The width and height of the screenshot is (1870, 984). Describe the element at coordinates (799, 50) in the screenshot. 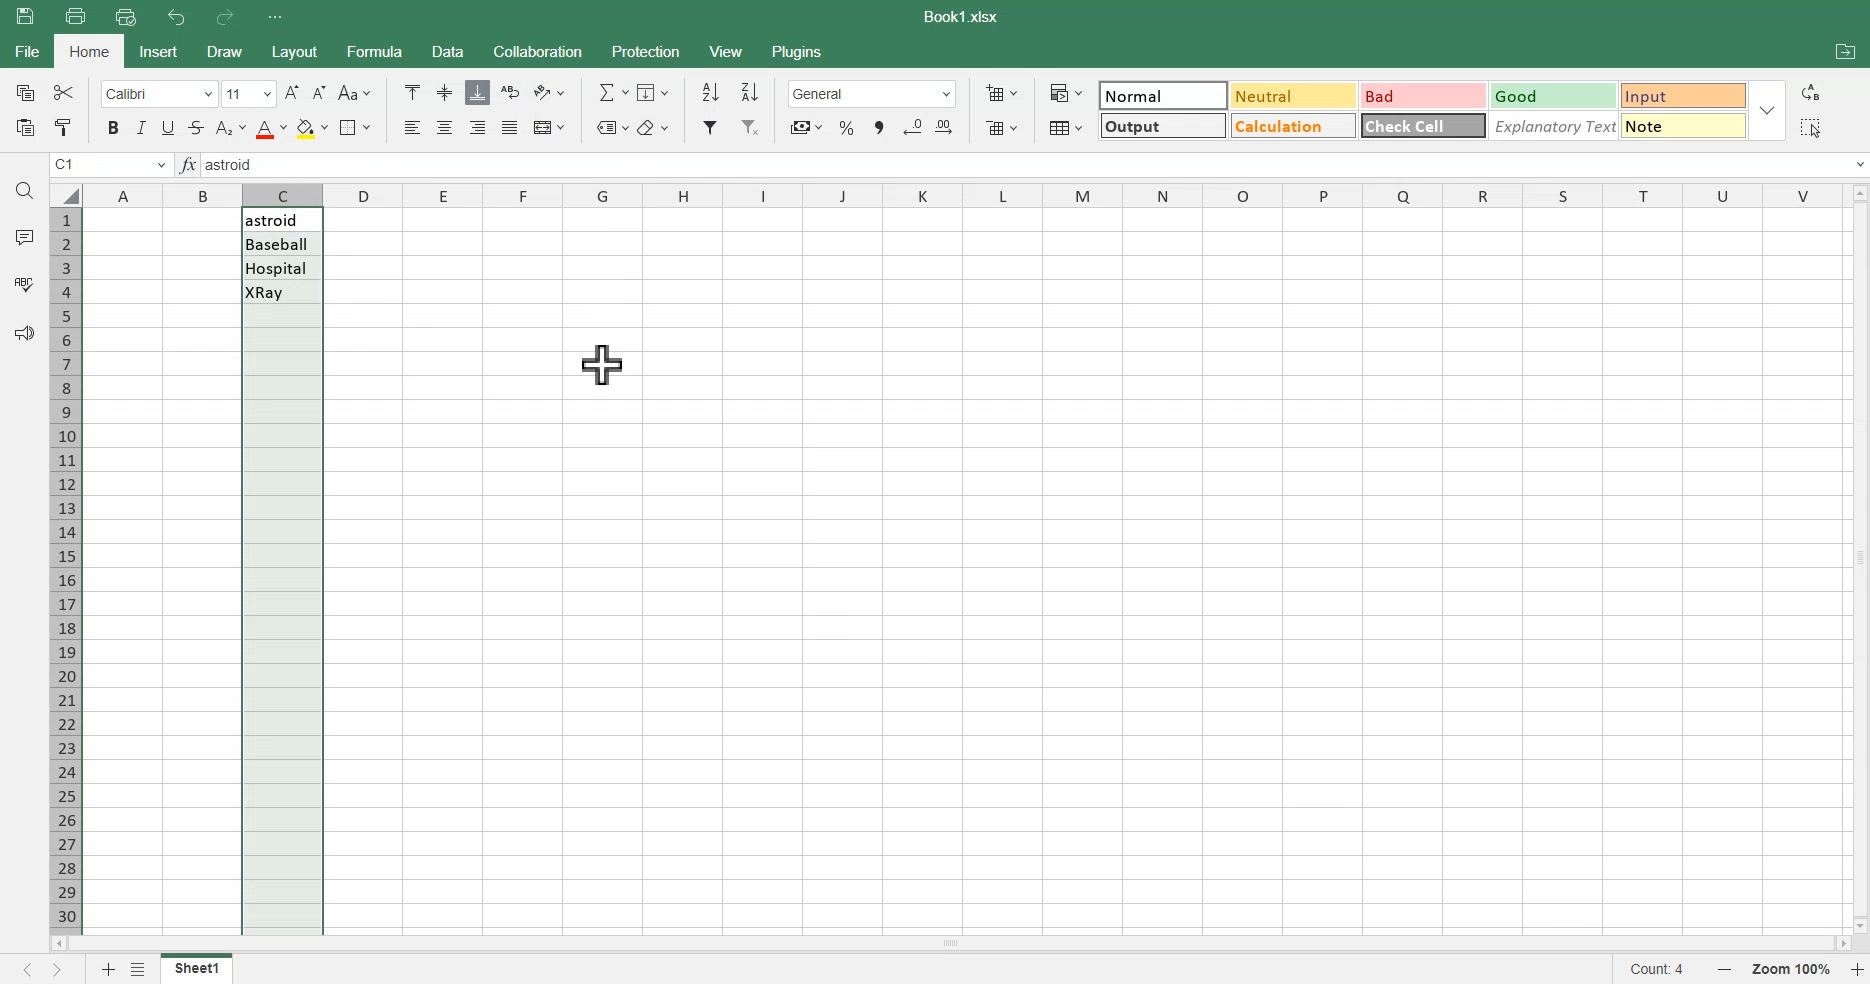

I see `Plugins` at that location.